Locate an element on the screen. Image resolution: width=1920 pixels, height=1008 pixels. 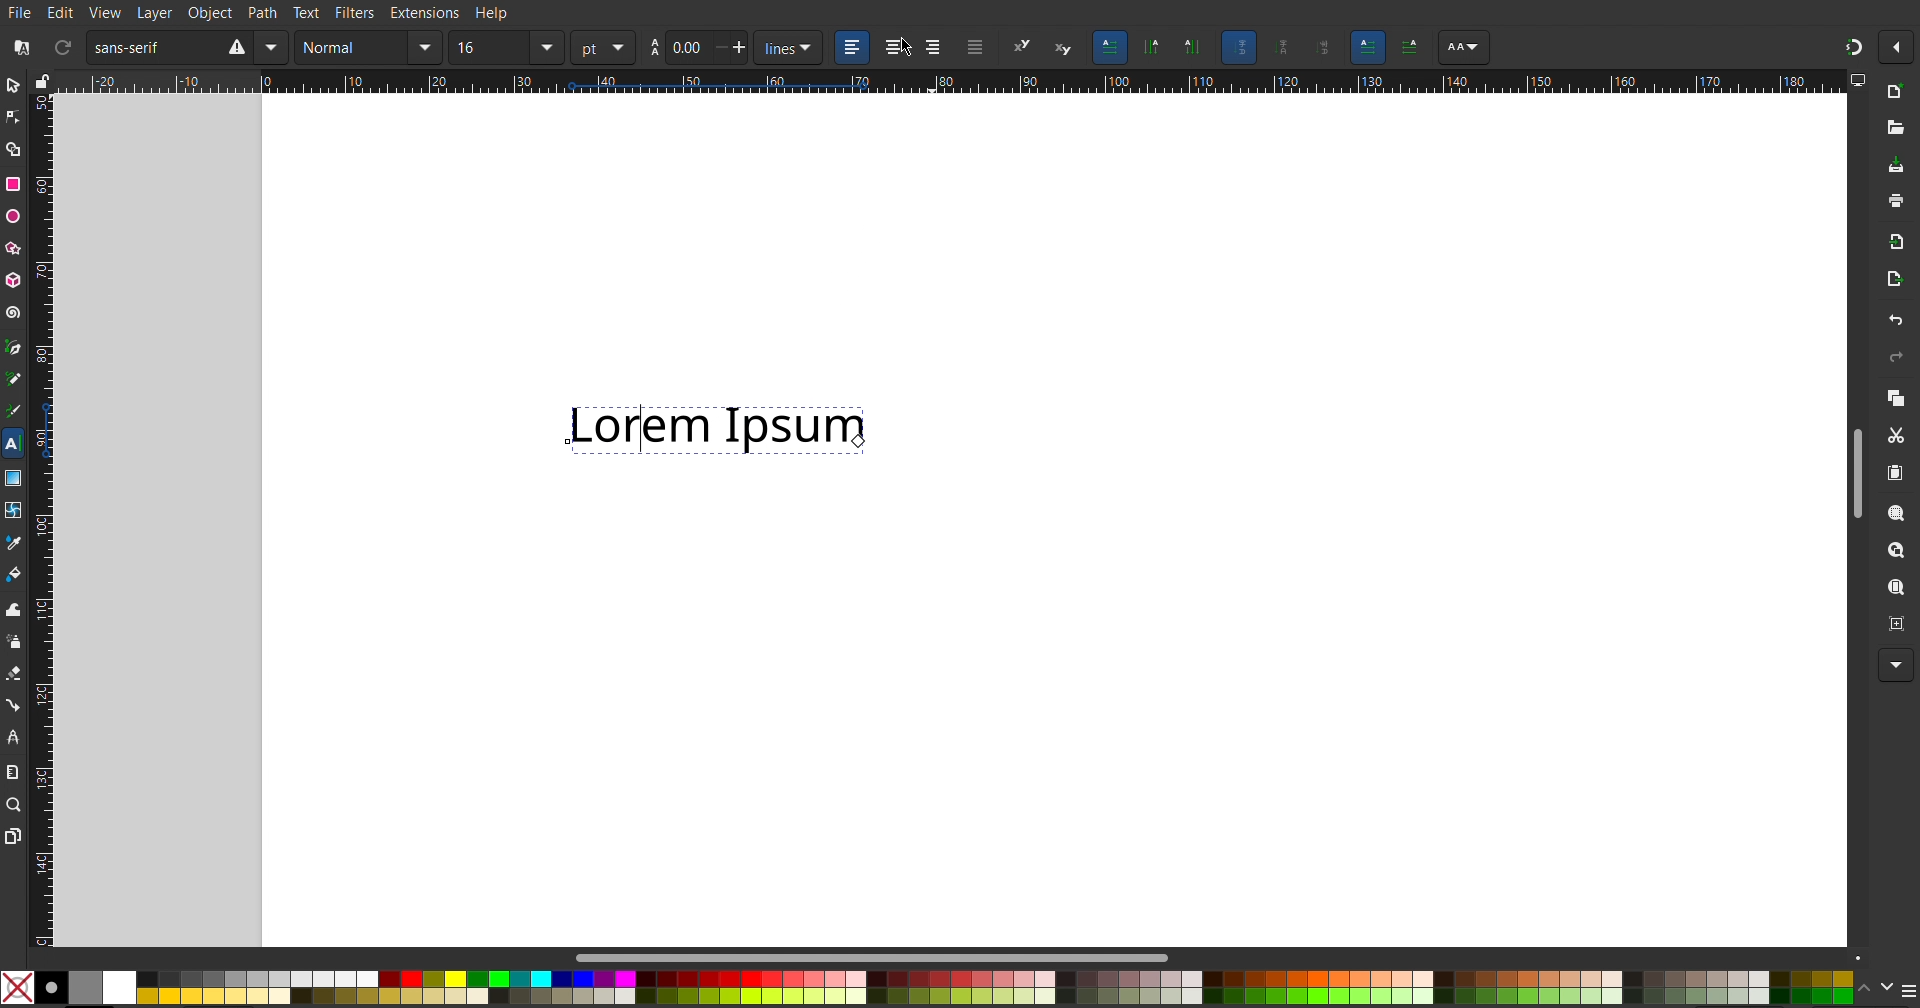
Upright glpyh annotation is located at coordinates (1287, 47).